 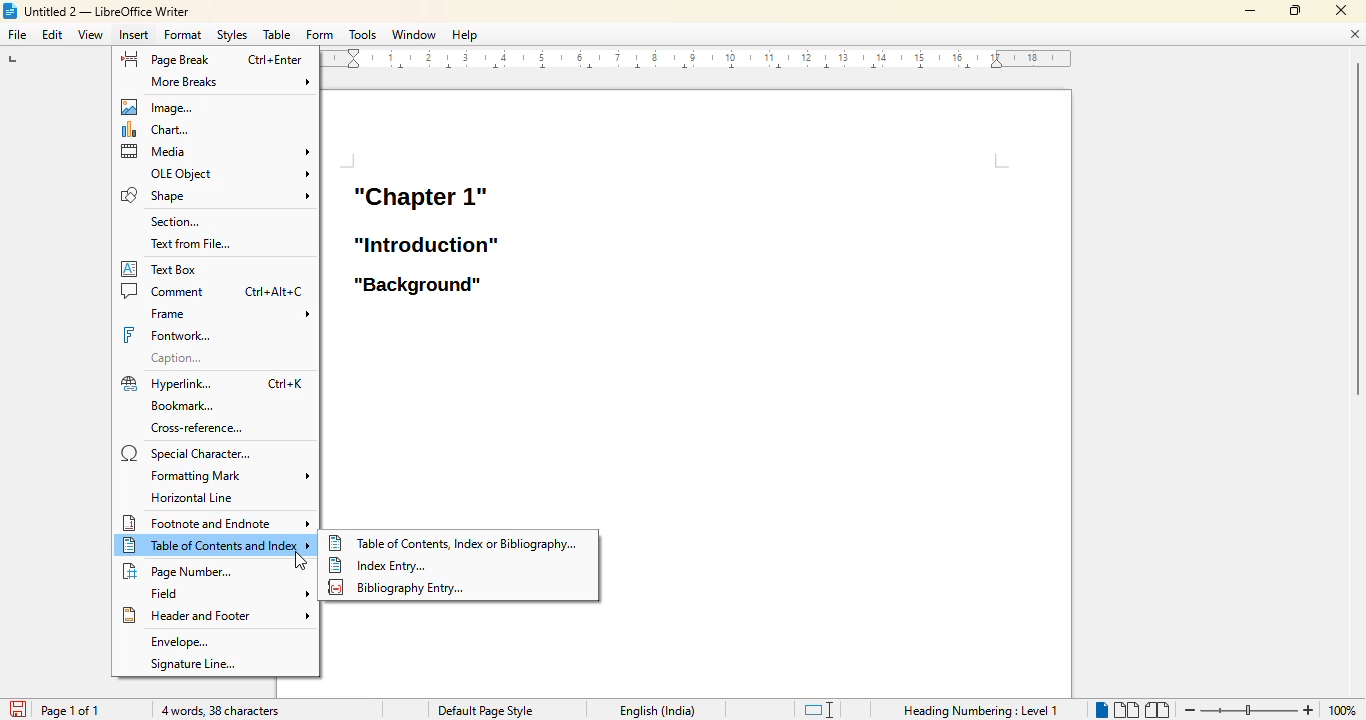 I want to click on table of contents, index or bibliography, so click(x=452, y=542).